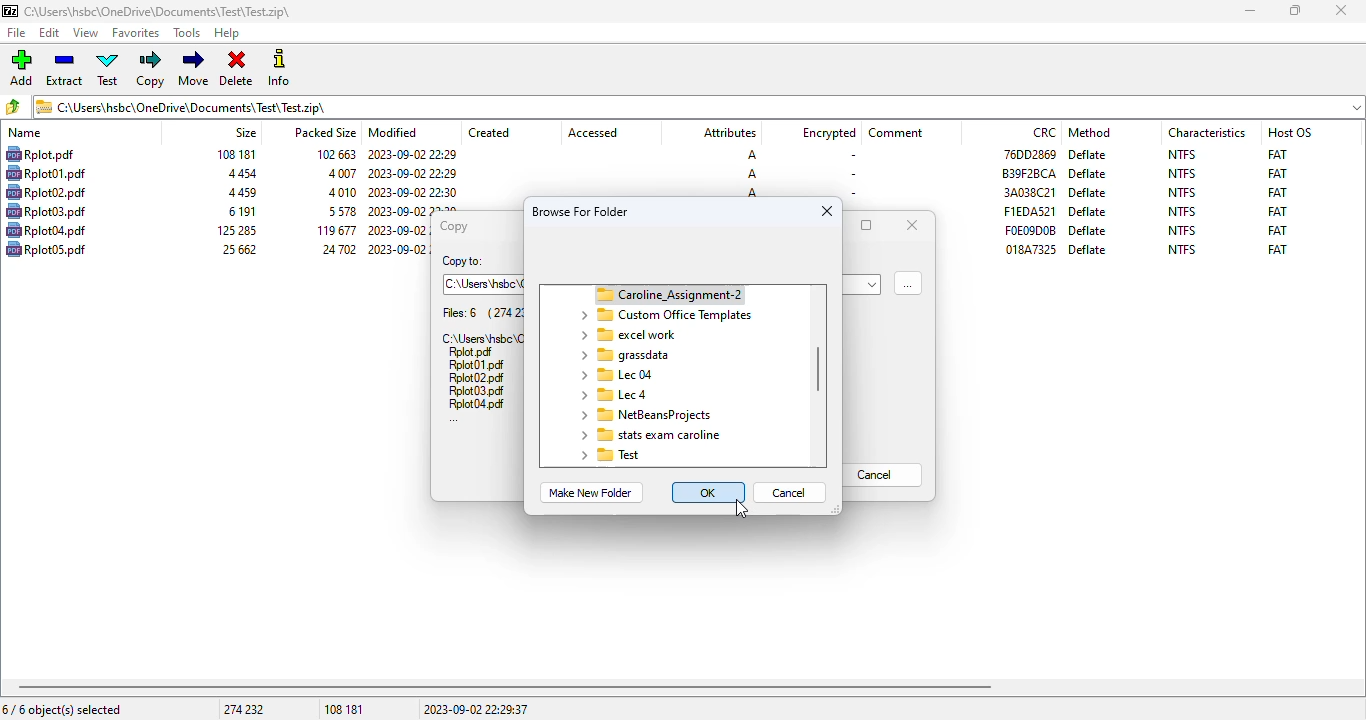 Image resolution: width=1366 pixels, height=720 pixels. What do you see at coordinates (136, 33) in the screenshot?
I see `favorites` at bounding box center [136, 33].